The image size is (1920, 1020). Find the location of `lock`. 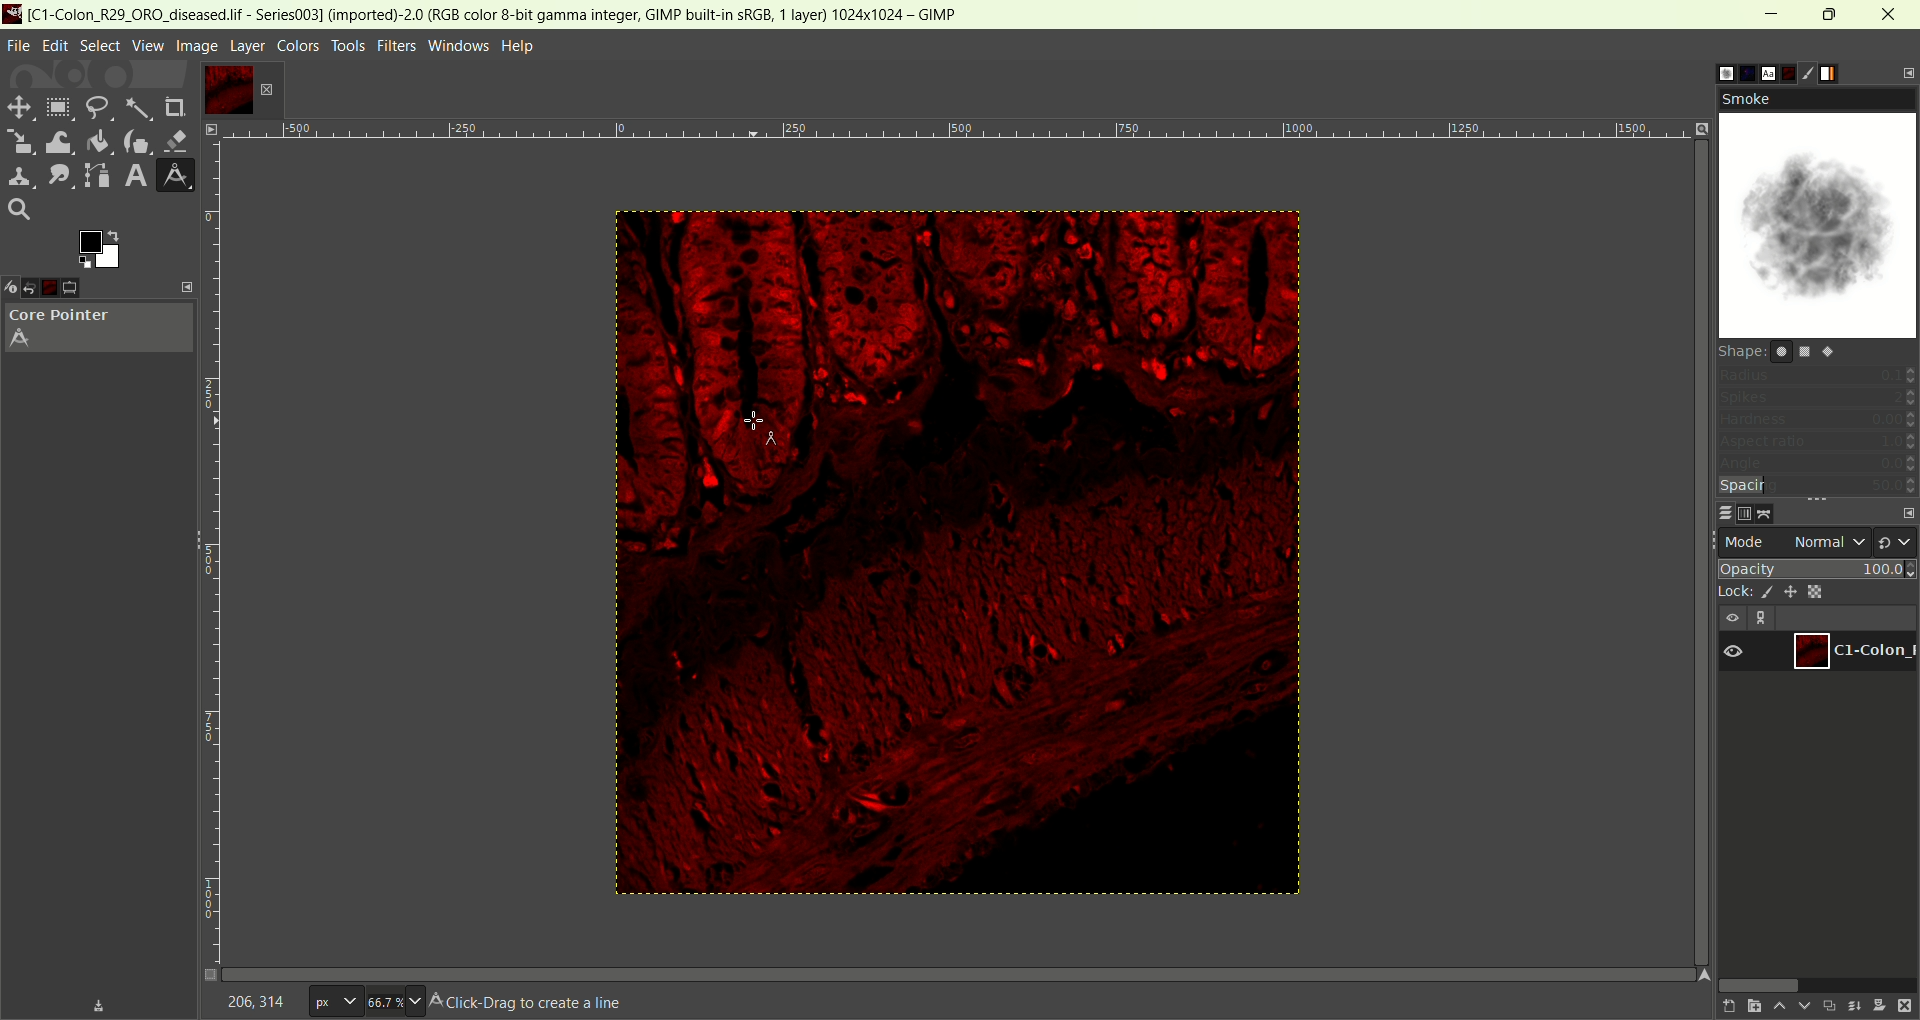

lock is located at coordinates (1731, 593).